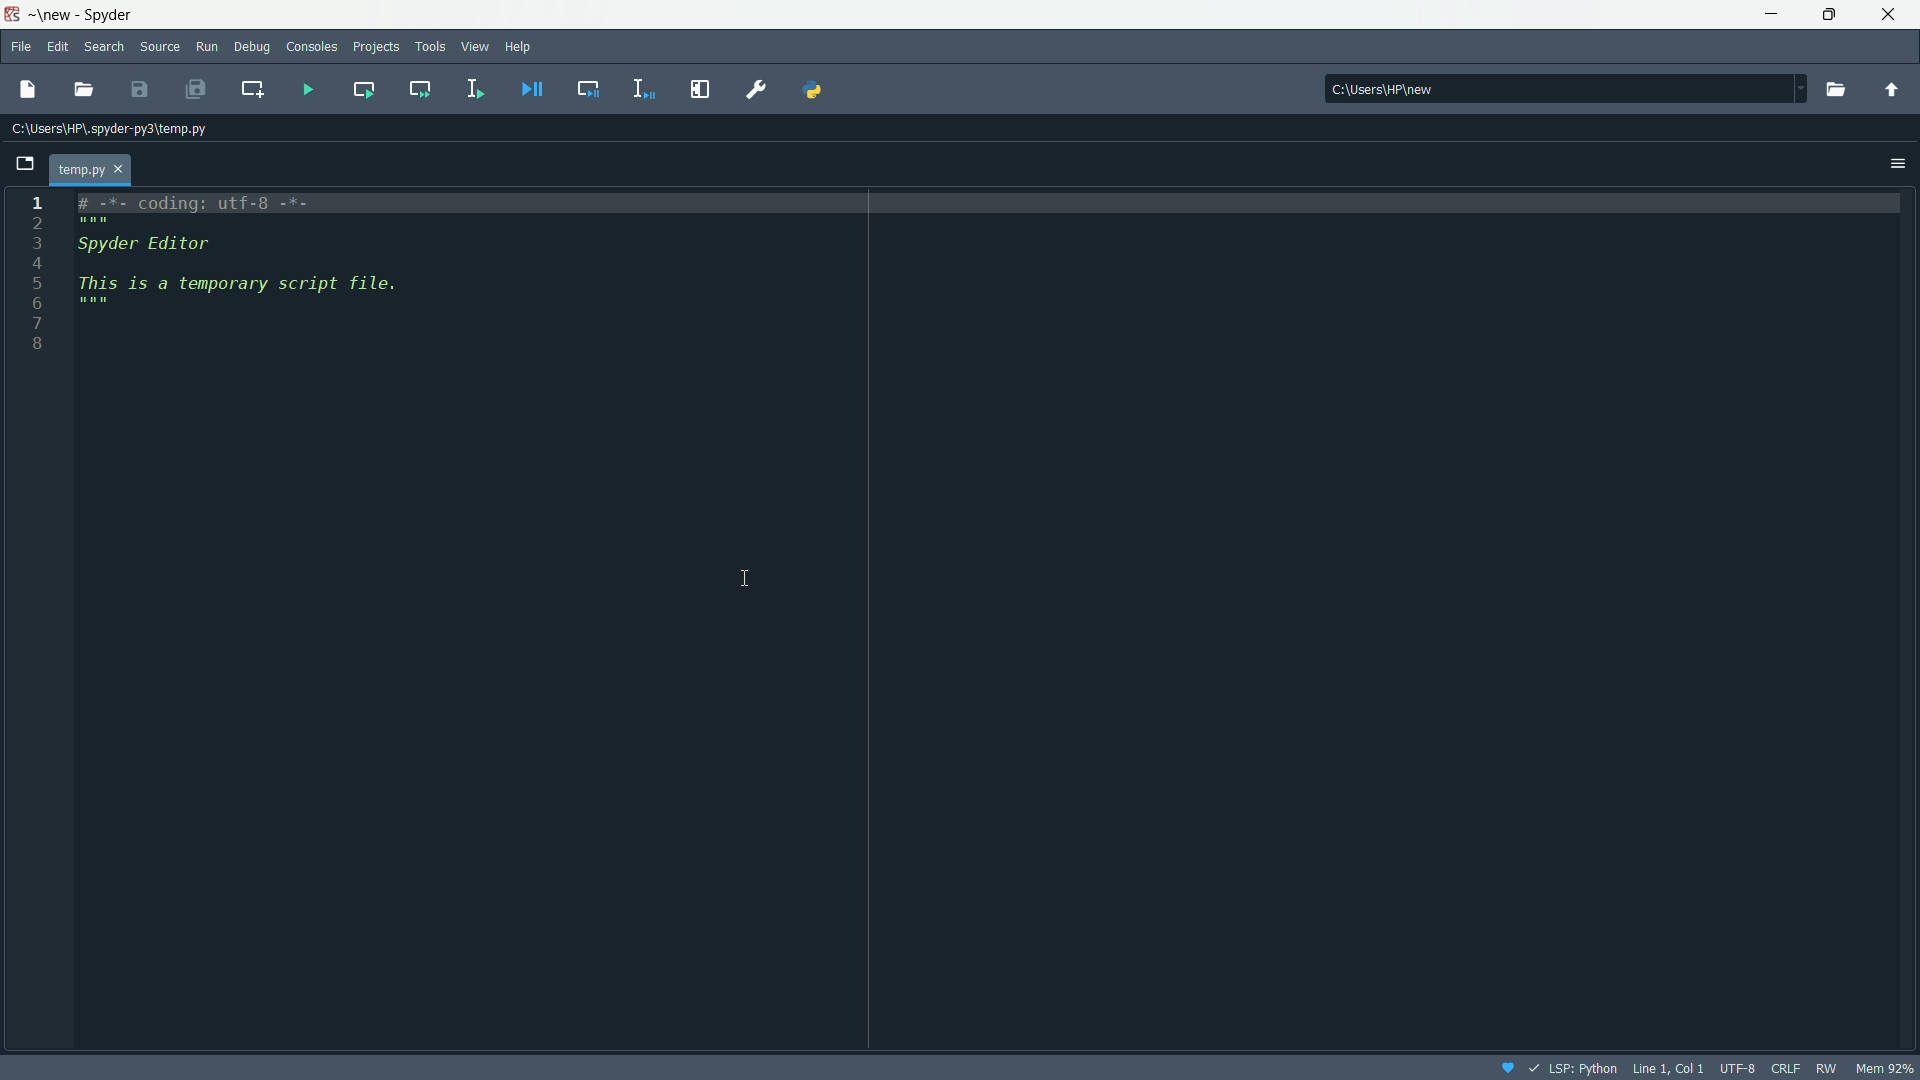 The height and width of the screenshot is (1080, 1920). Describe the element at coordinates (209, 44) in the screenshot. I see `Run` at that location.